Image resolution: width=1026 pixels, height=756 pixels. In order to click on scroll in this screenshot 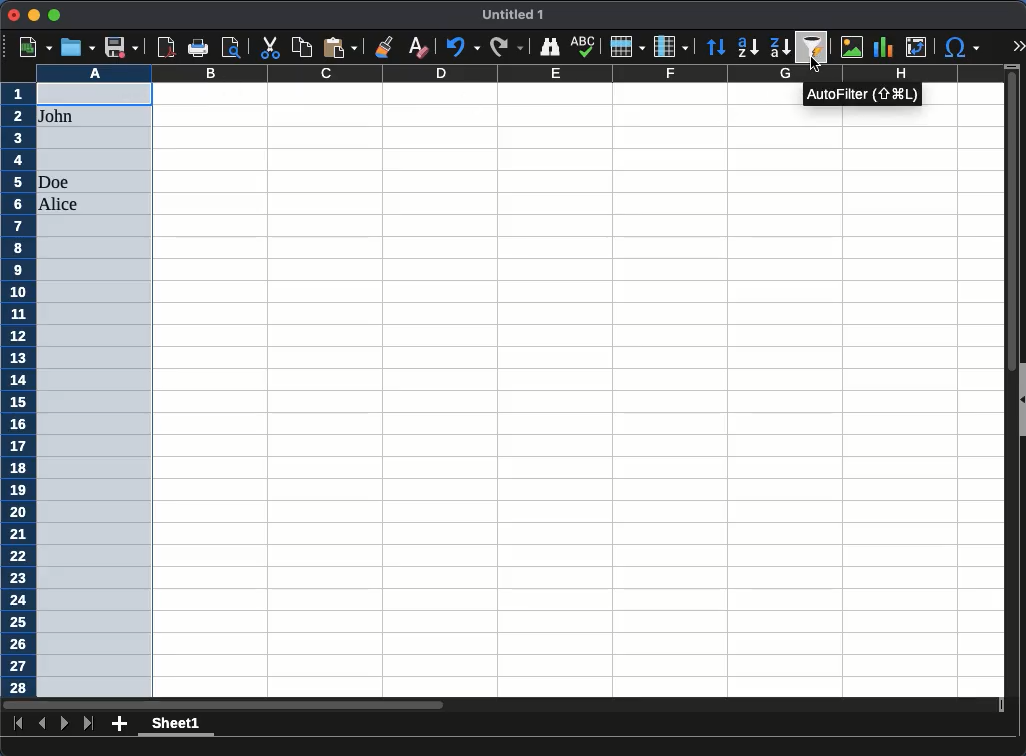, I will do `click(1005, 389)`.